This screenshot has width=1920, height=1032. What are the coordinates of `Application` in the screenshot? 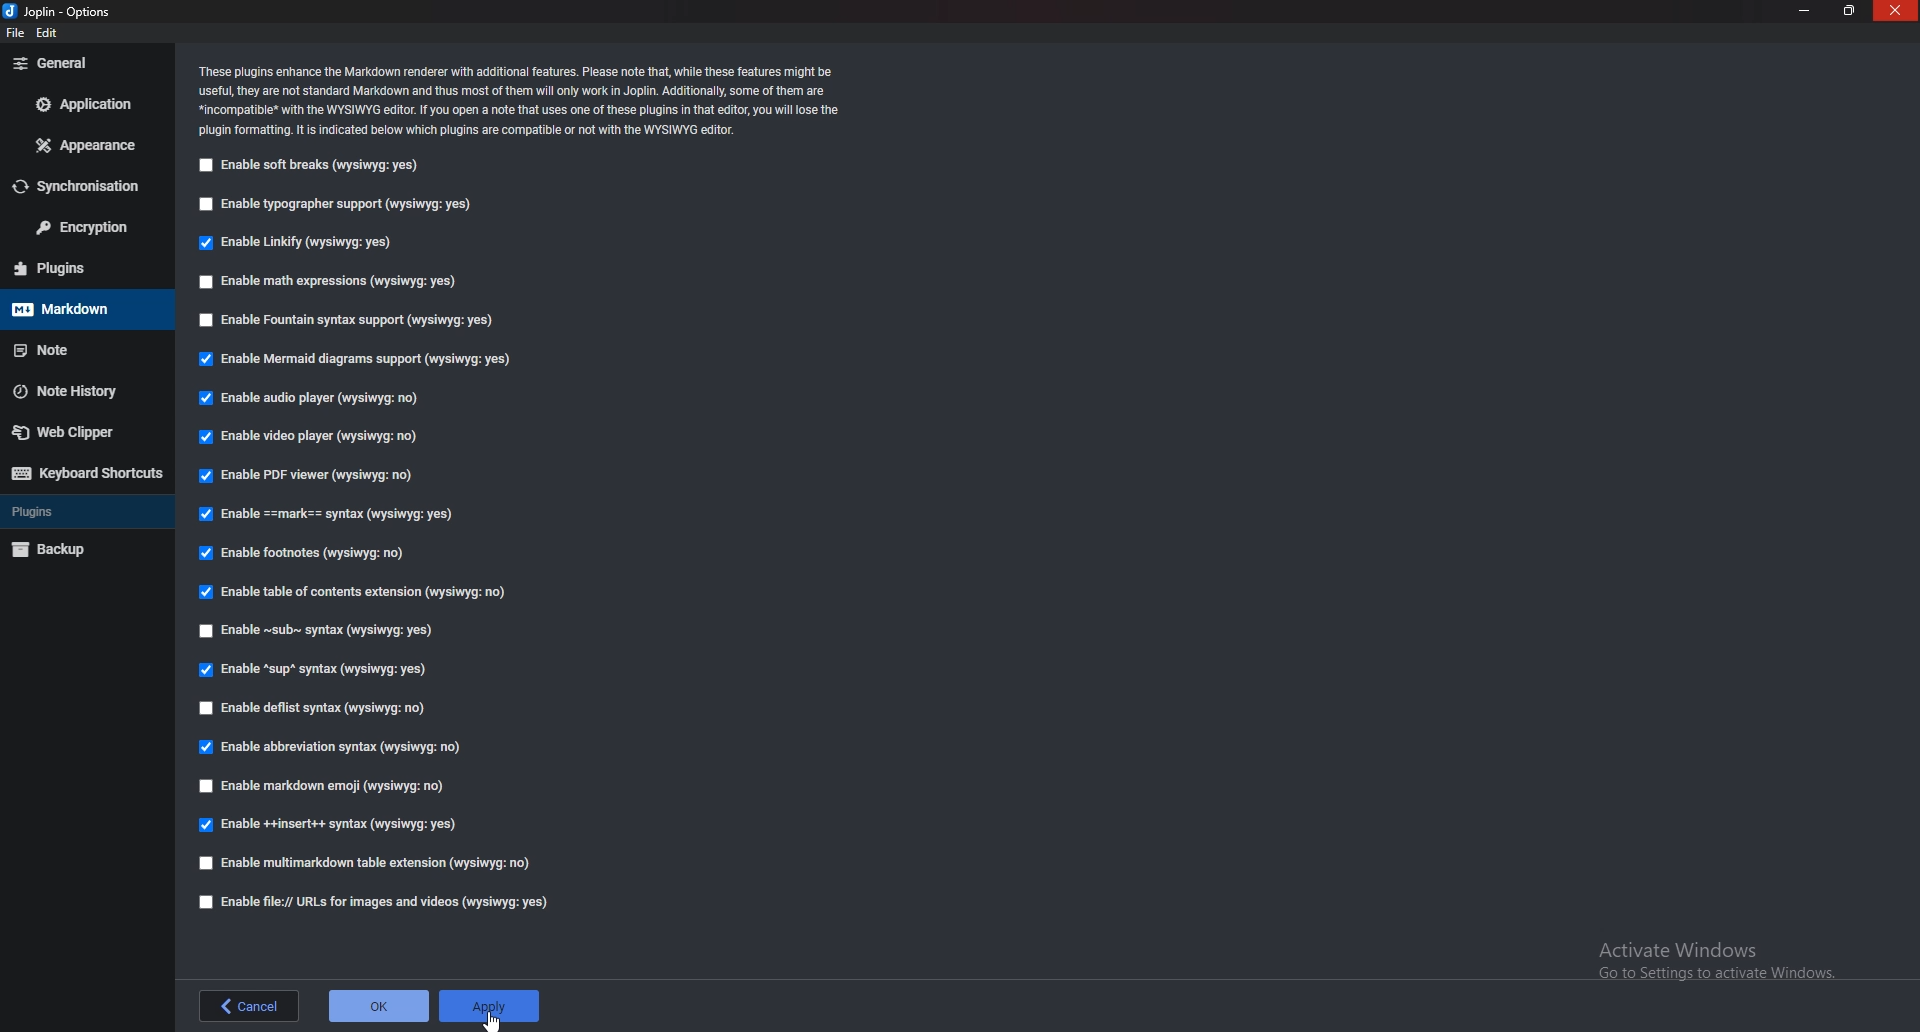 It's located at (88, 102).